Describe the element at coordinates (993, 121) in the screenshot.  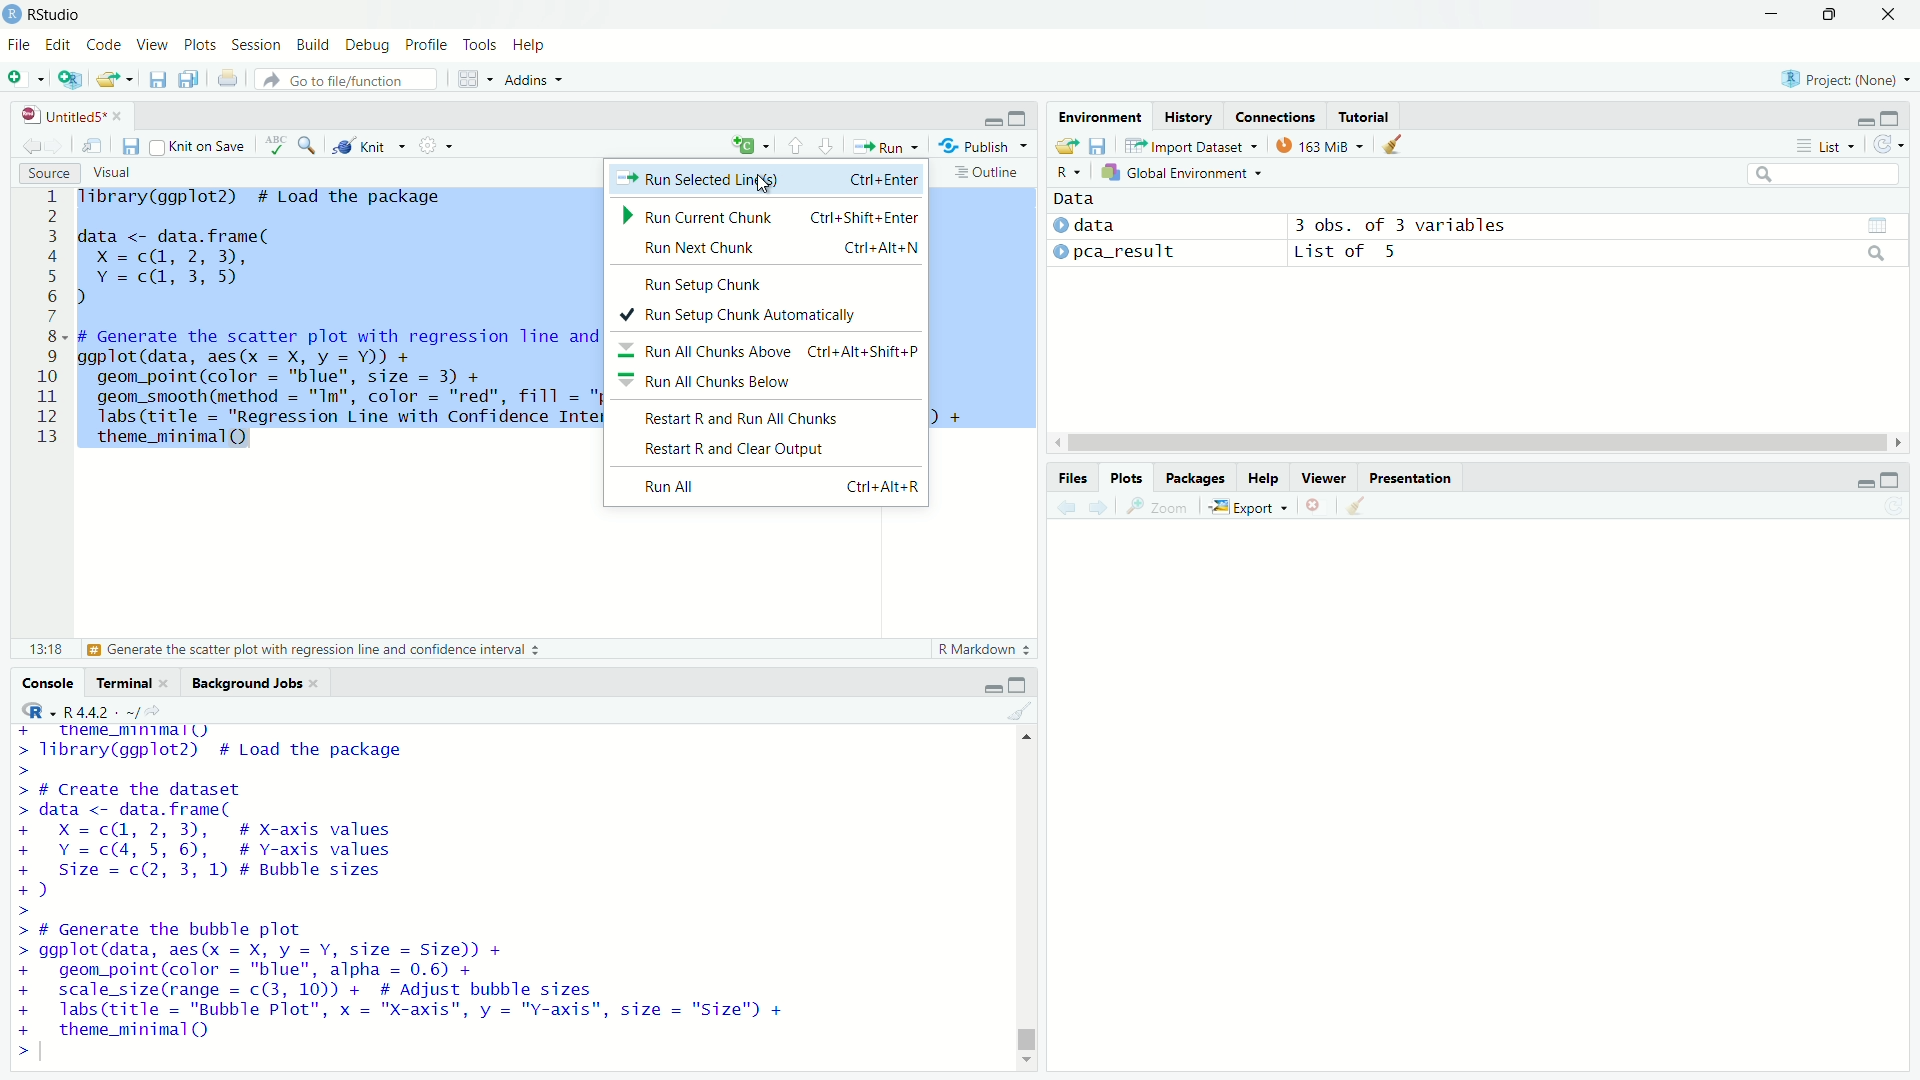
I see `minimize` at that location.